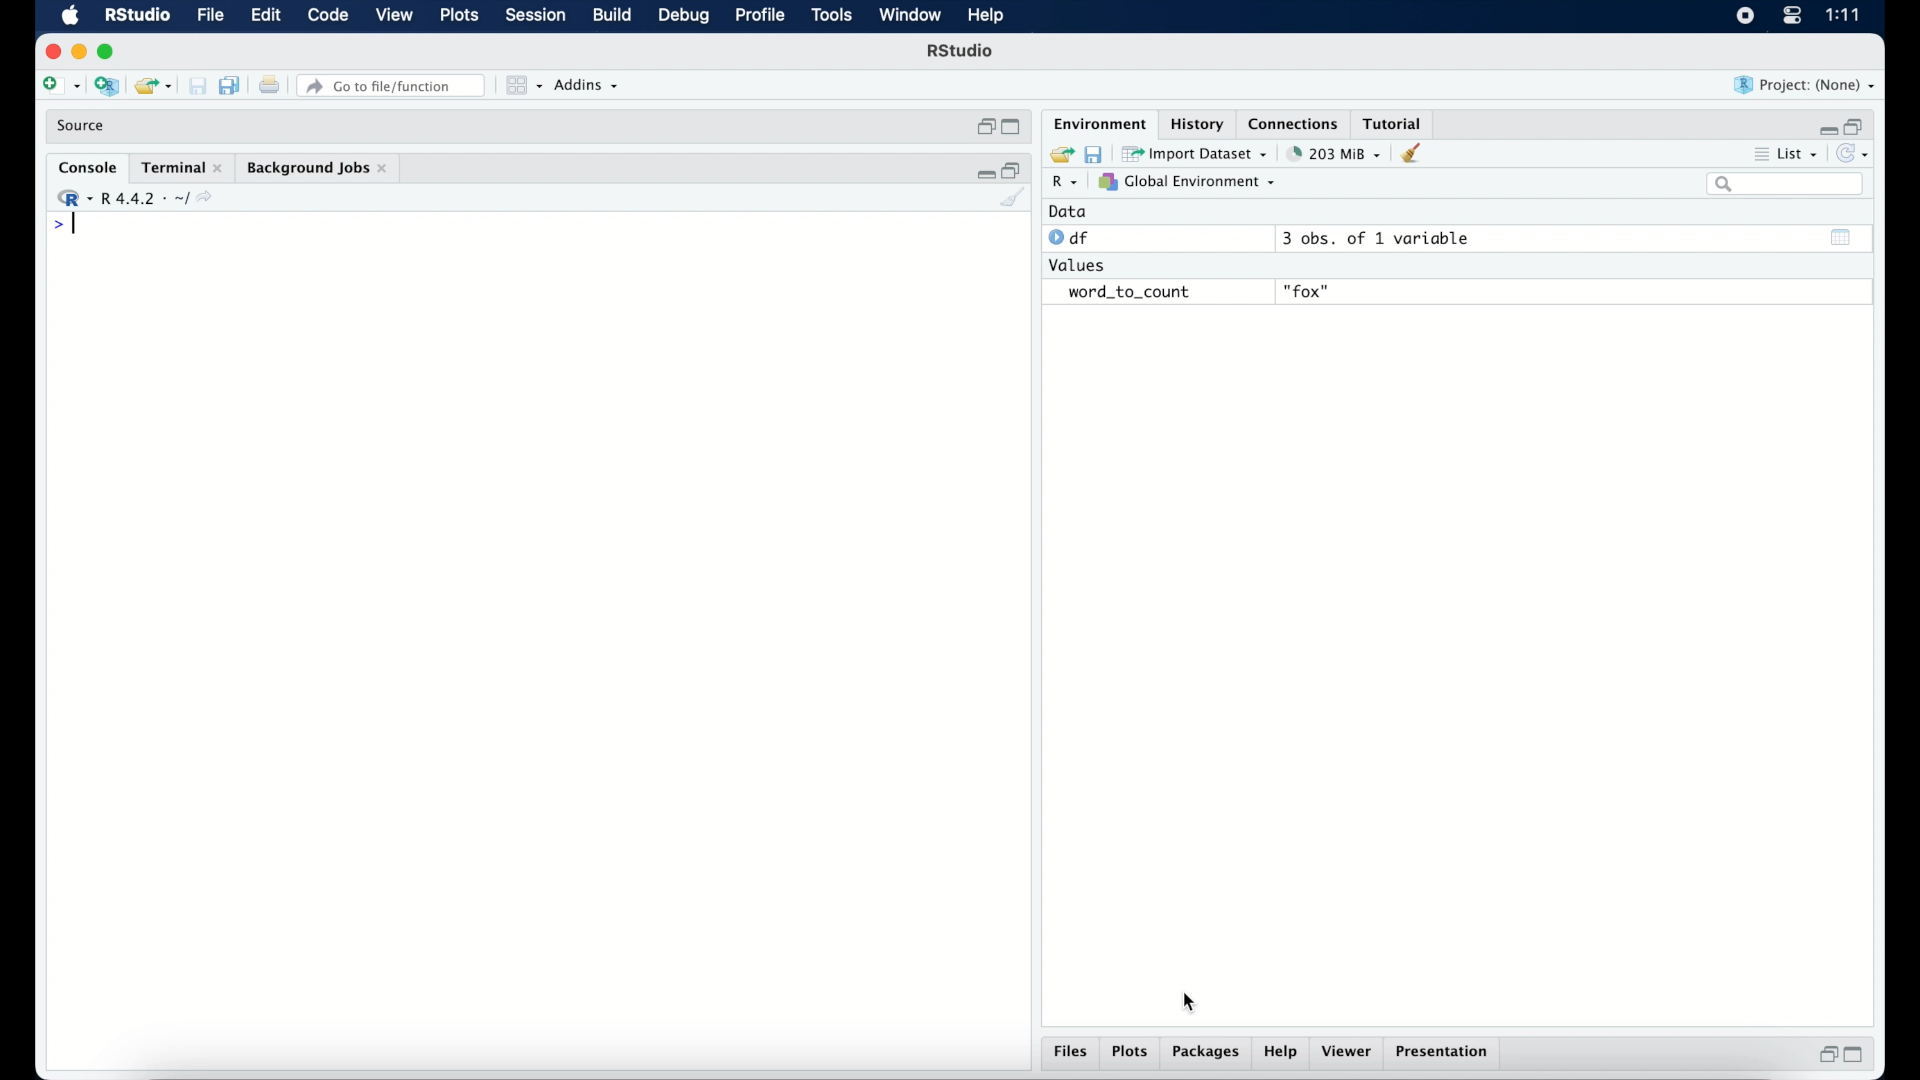  I want to click on print, so click(269, 87).